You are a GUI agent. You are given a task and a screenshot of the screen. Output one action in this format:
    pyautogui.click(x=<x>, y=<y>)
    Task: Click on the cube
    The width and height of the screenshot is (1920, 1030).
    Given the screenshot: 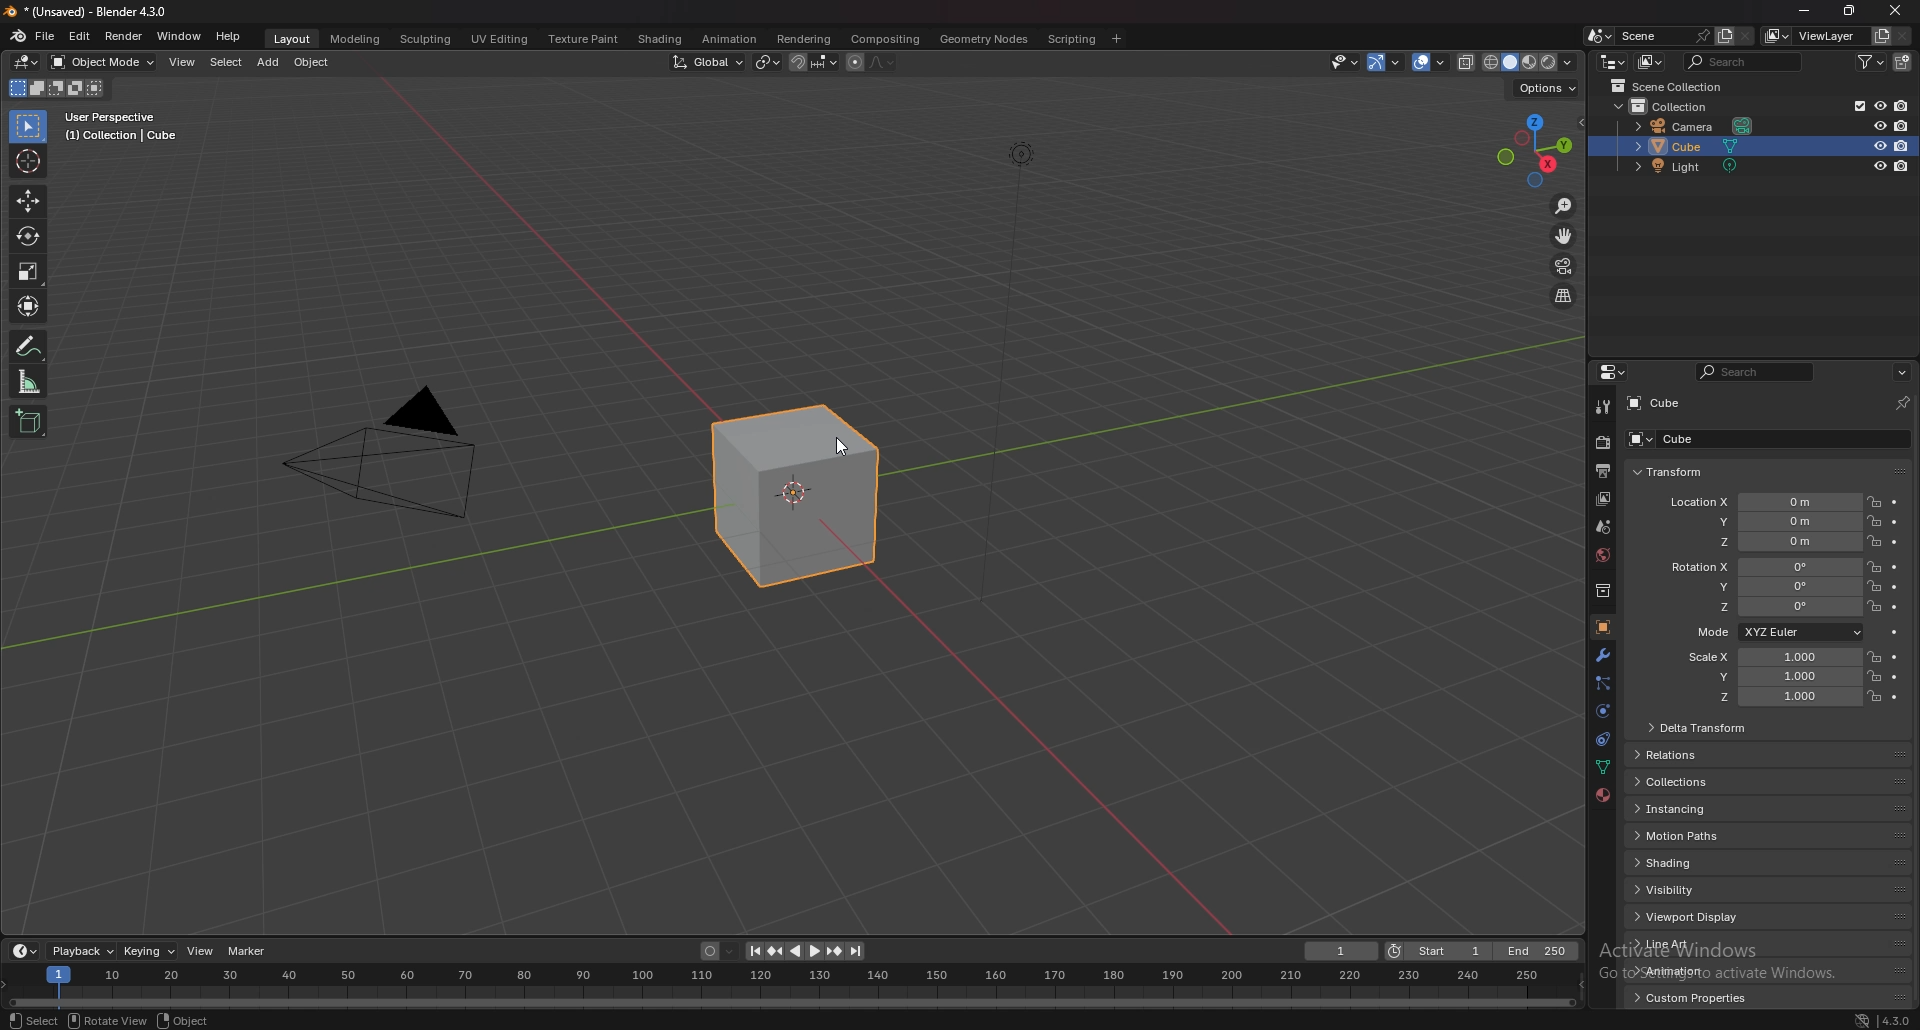 What is the action you would take?
    pyautogui.click(x=1655, y=403)
    